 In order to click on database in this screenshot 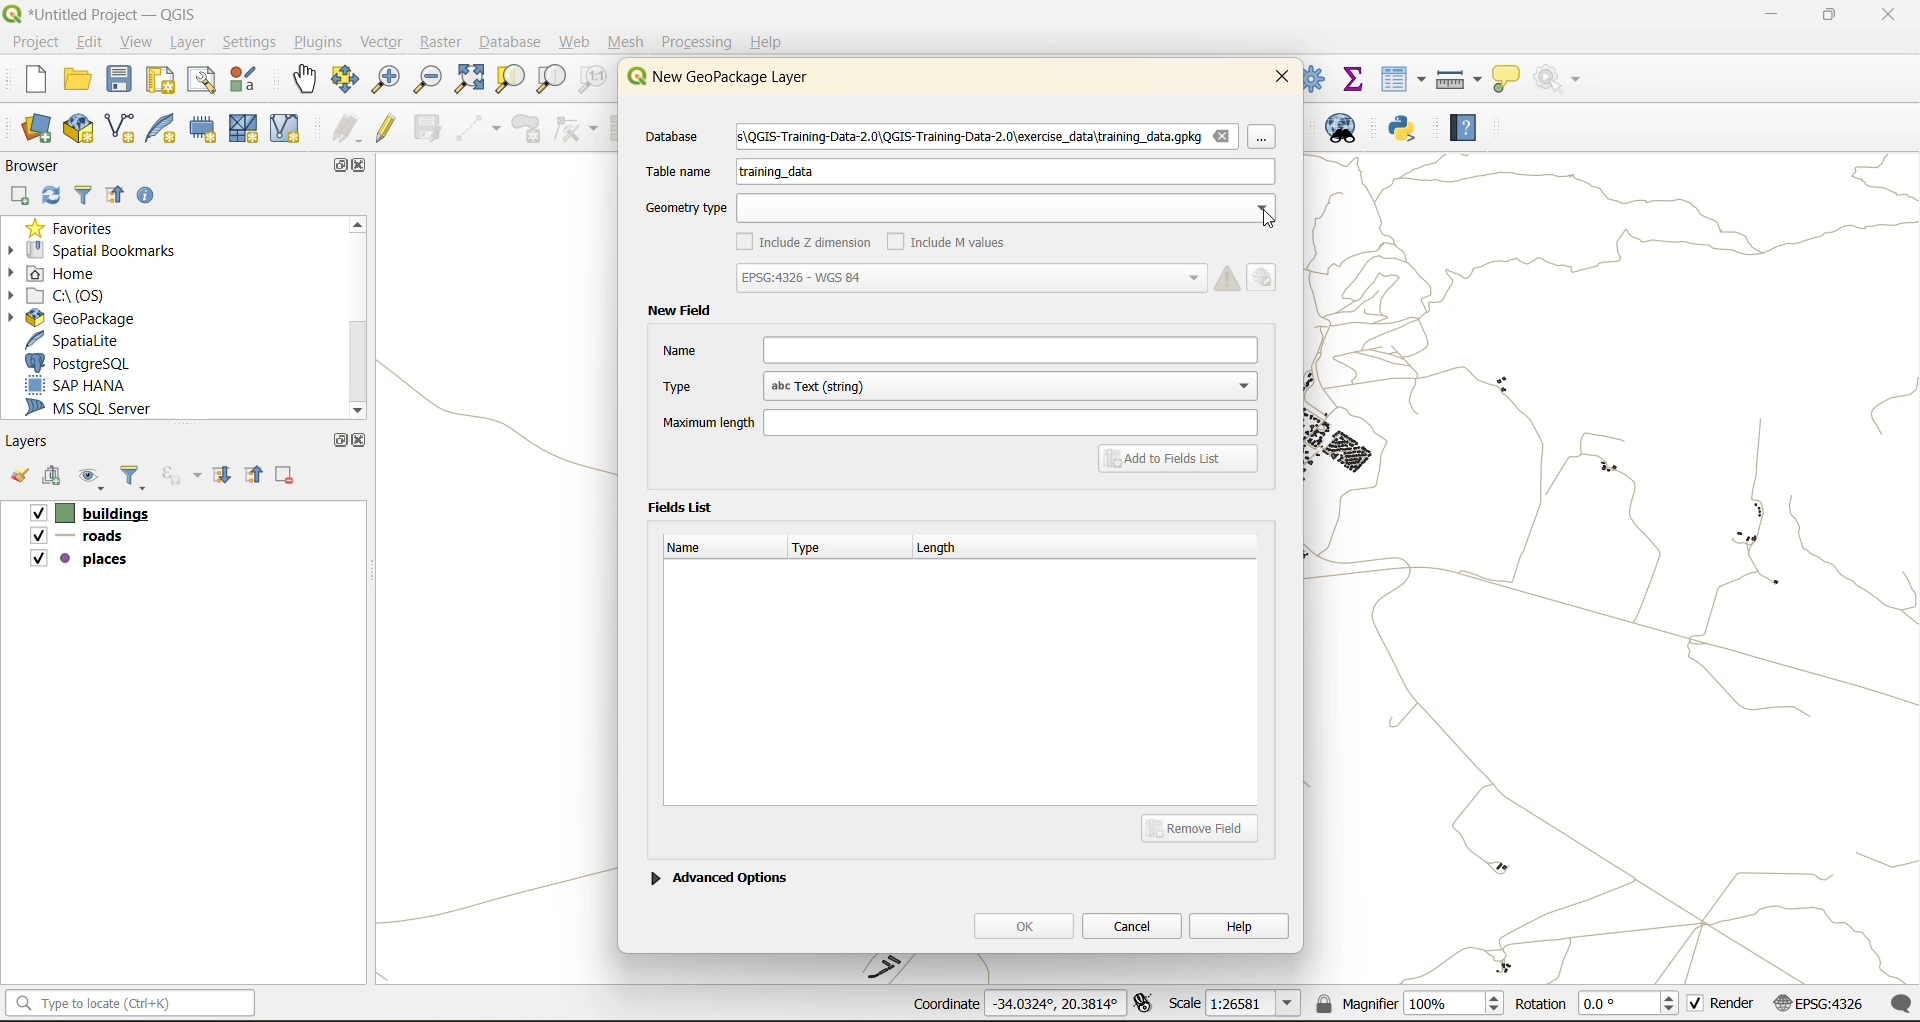, I will do `click(680, 138)`.